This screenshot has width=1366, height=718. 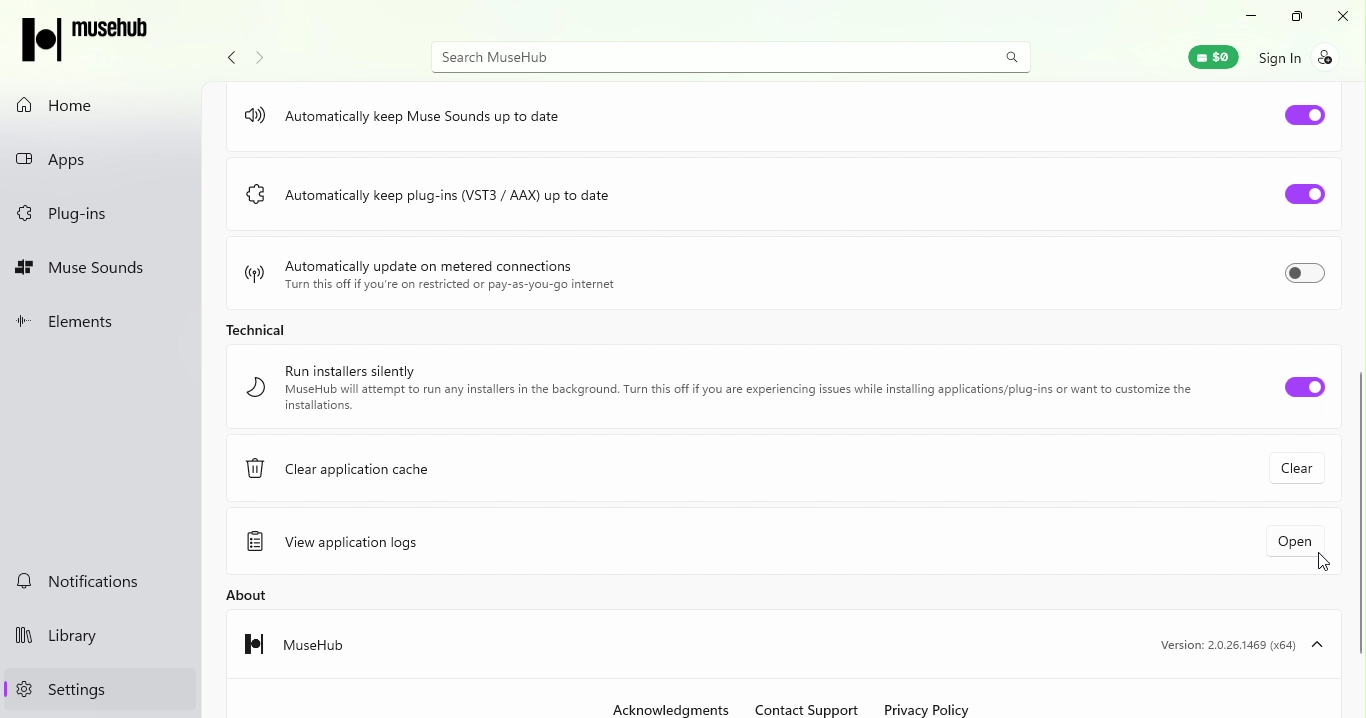 I want to click on Navigate forward, so click(x=260, y=57).